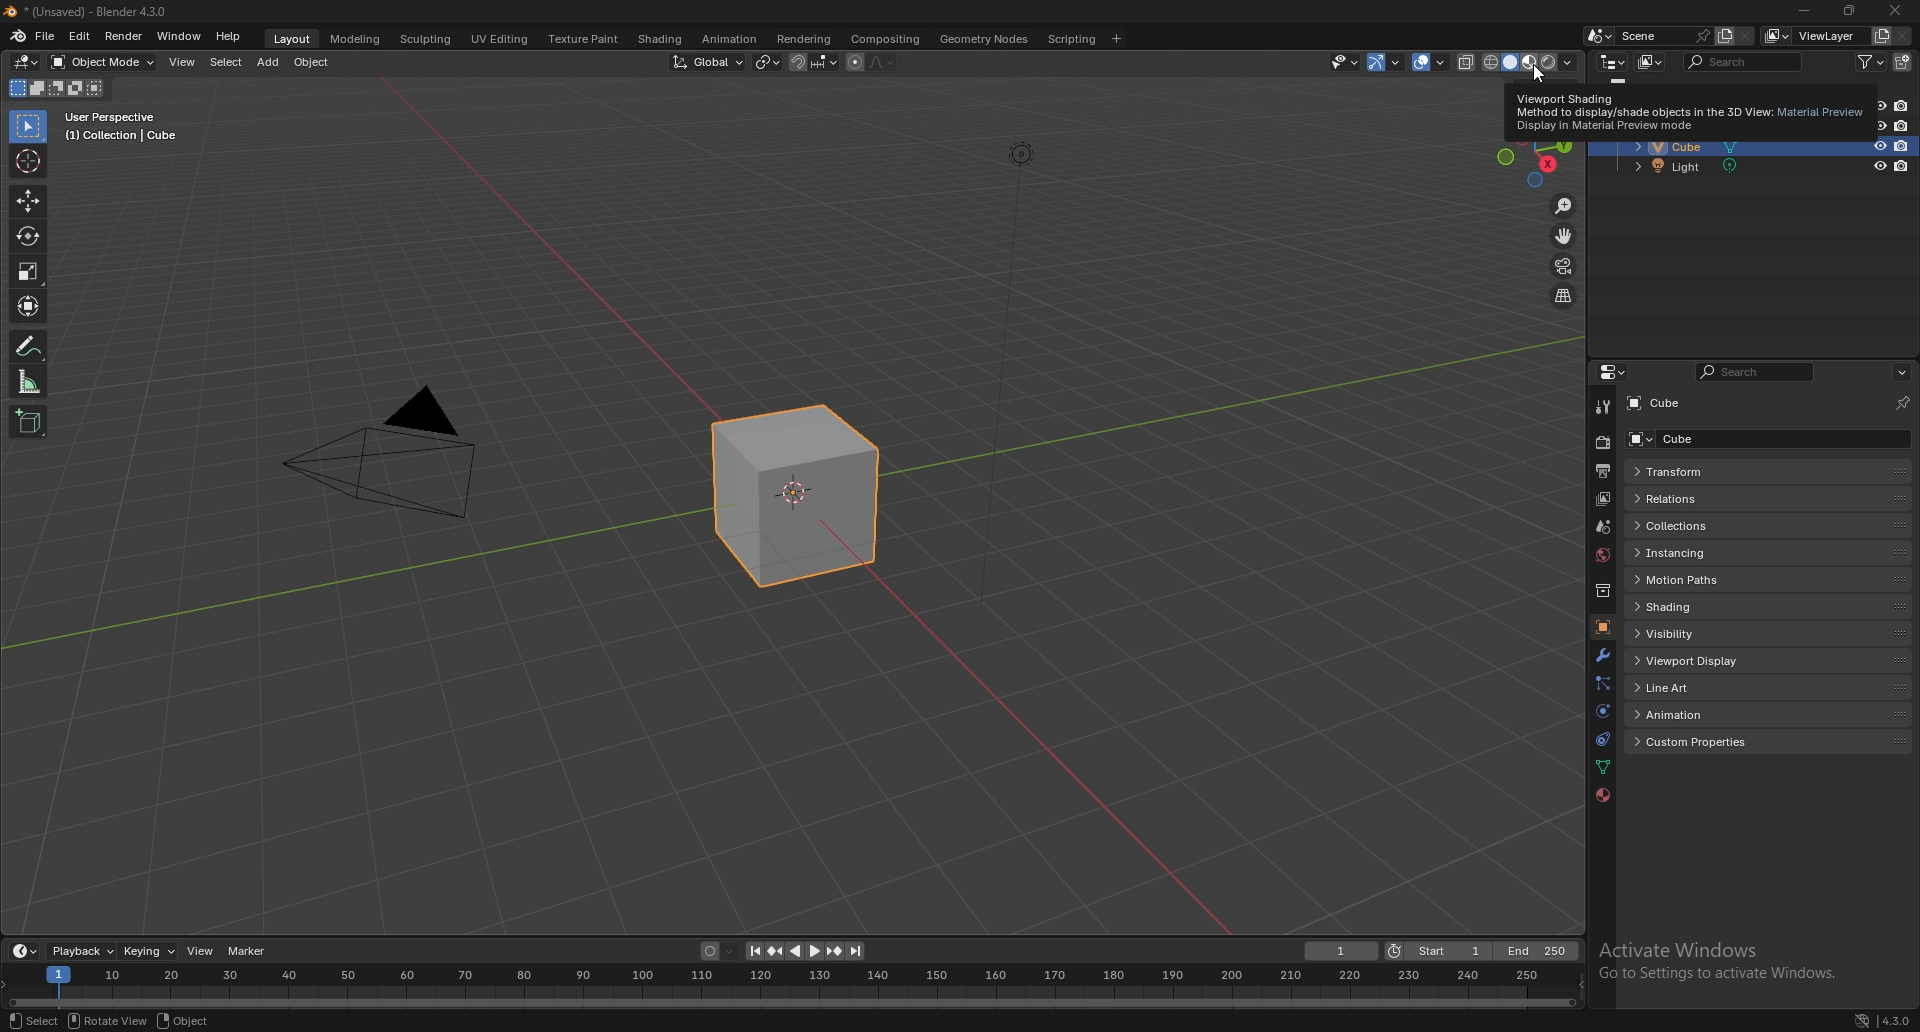 Image resolution: width=1920 pixels, height=1032 pixels. Describe the element at coordinates (201, 951) in the screenshot. I see `view` at that location.